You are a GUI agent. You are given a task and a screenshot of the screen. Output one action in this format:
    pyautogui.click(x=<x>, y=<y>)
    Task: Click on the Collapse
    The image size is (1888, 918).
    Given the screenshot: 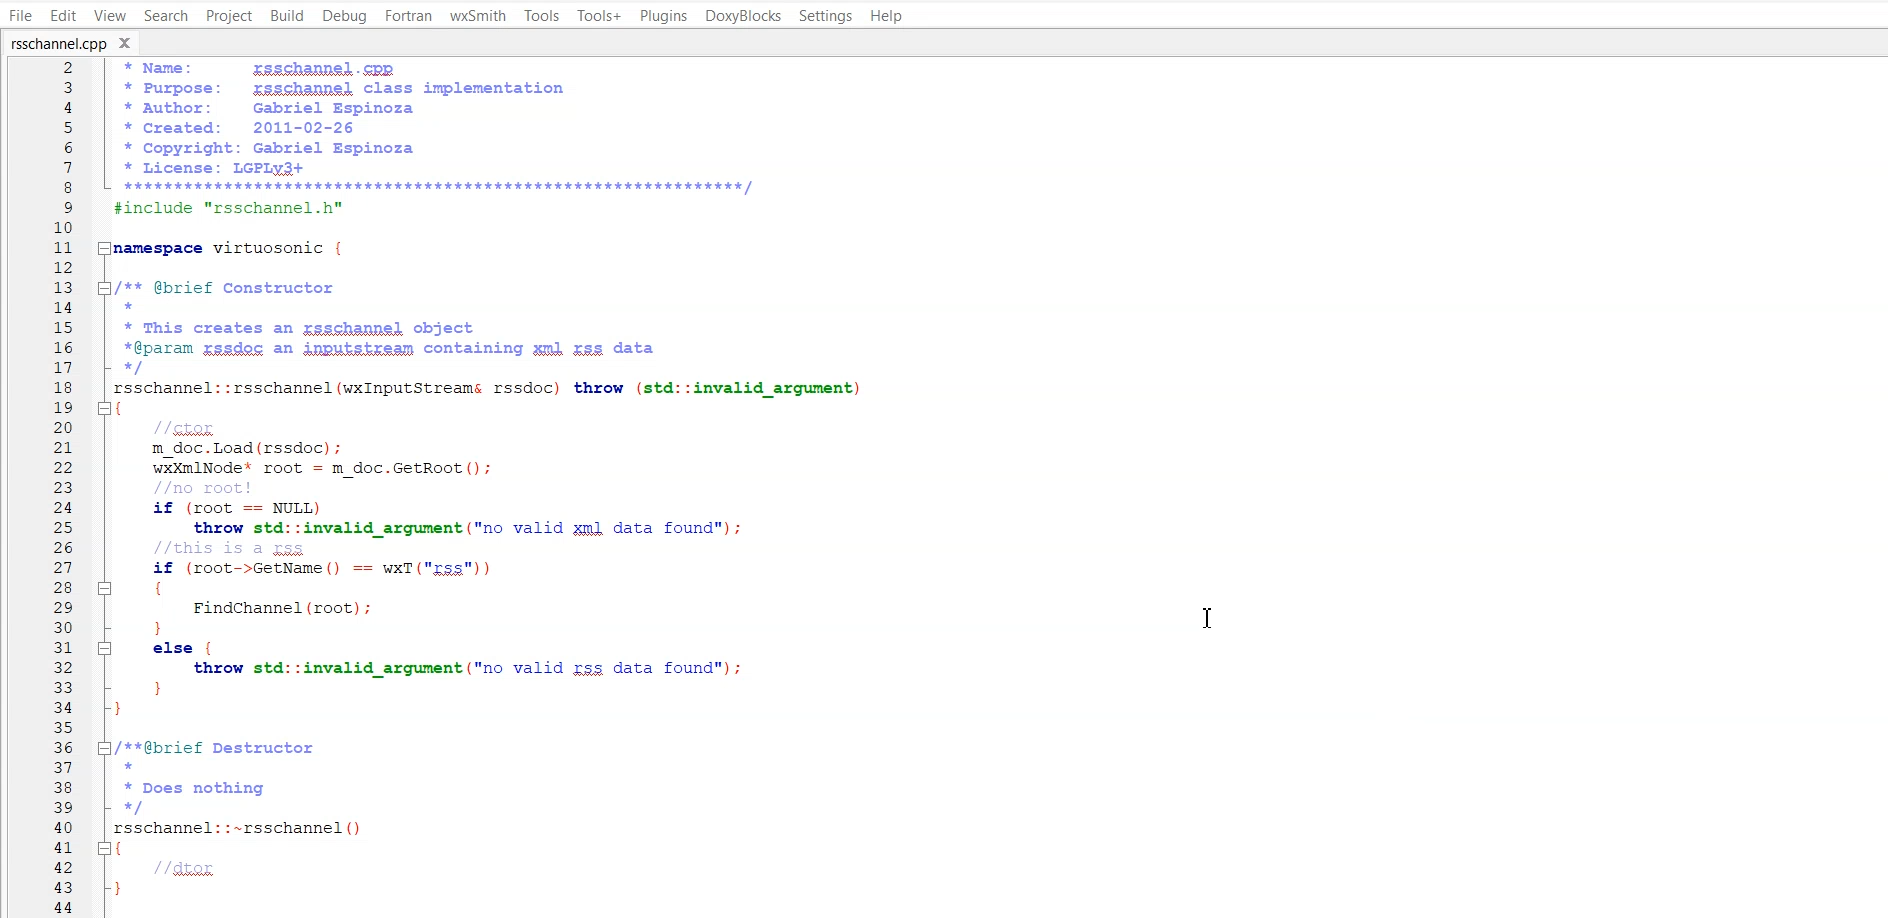 What is the action you would take?
    pyautogui.click(x=105, y=407)
    